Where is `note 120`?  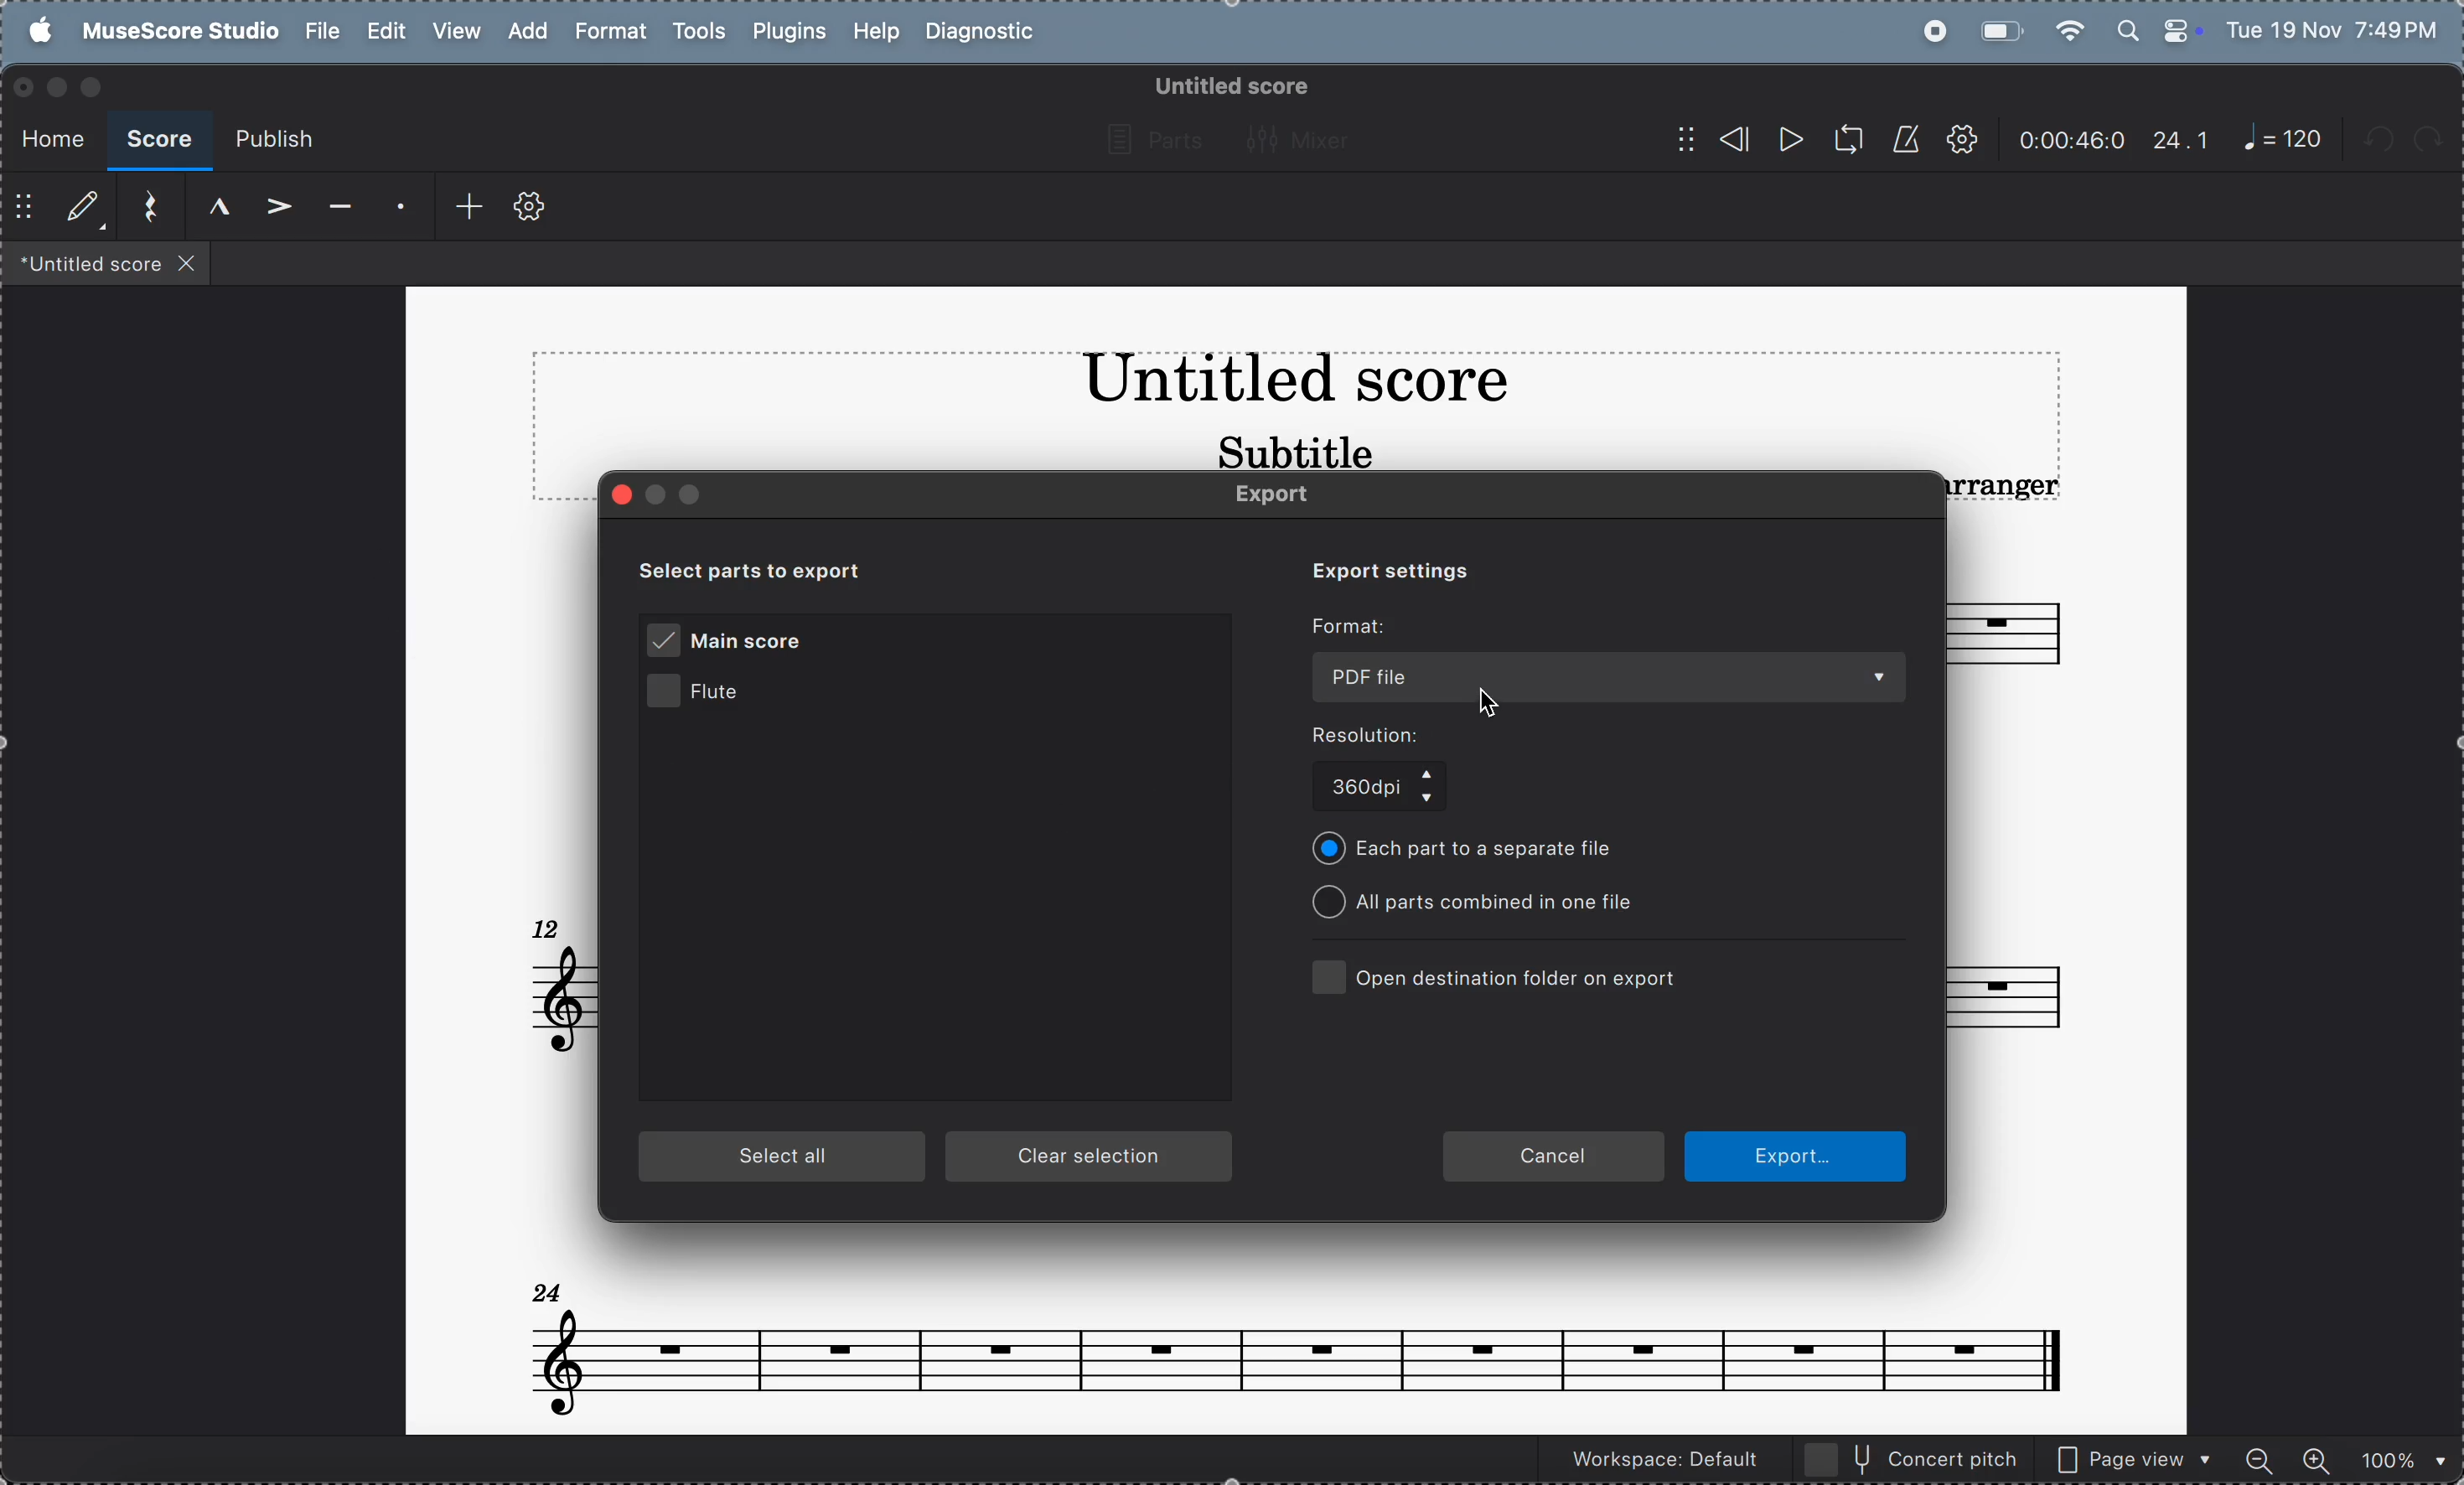 note 120 is located at coordinates (2283, 140).